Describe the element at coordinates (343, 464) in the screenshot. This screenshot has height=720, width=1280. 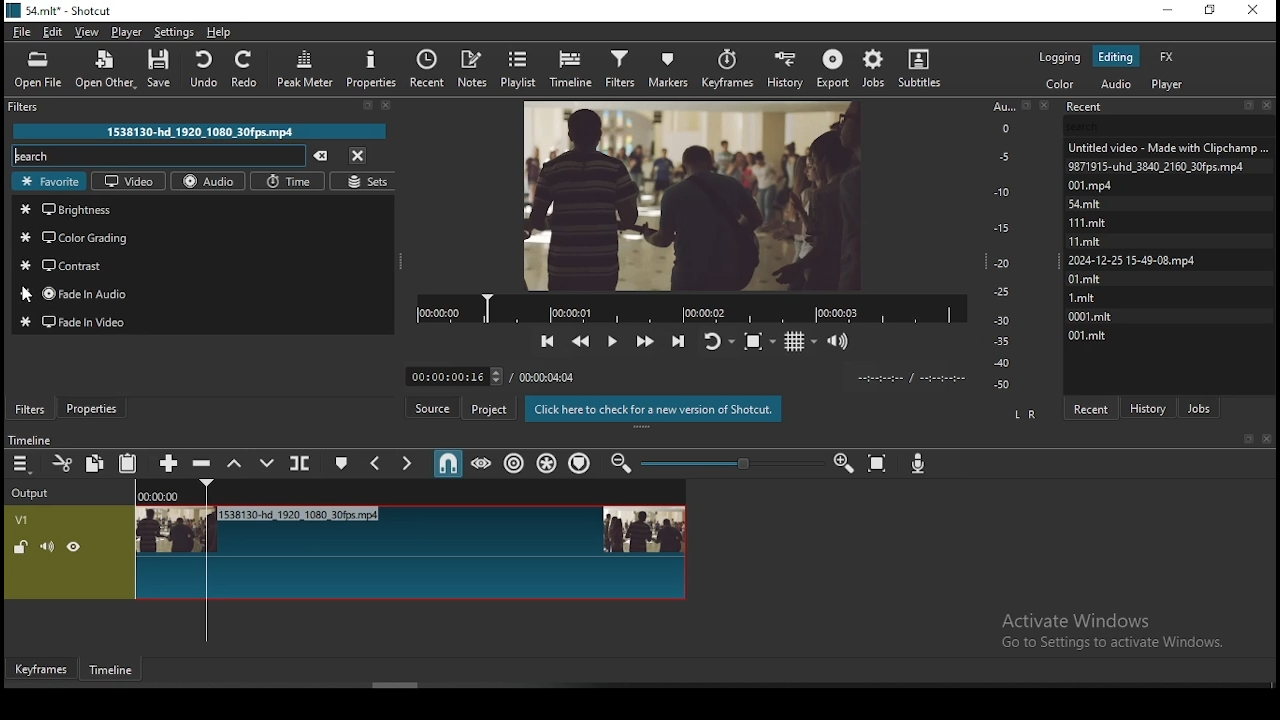
I see `create/edit marker` at that location.